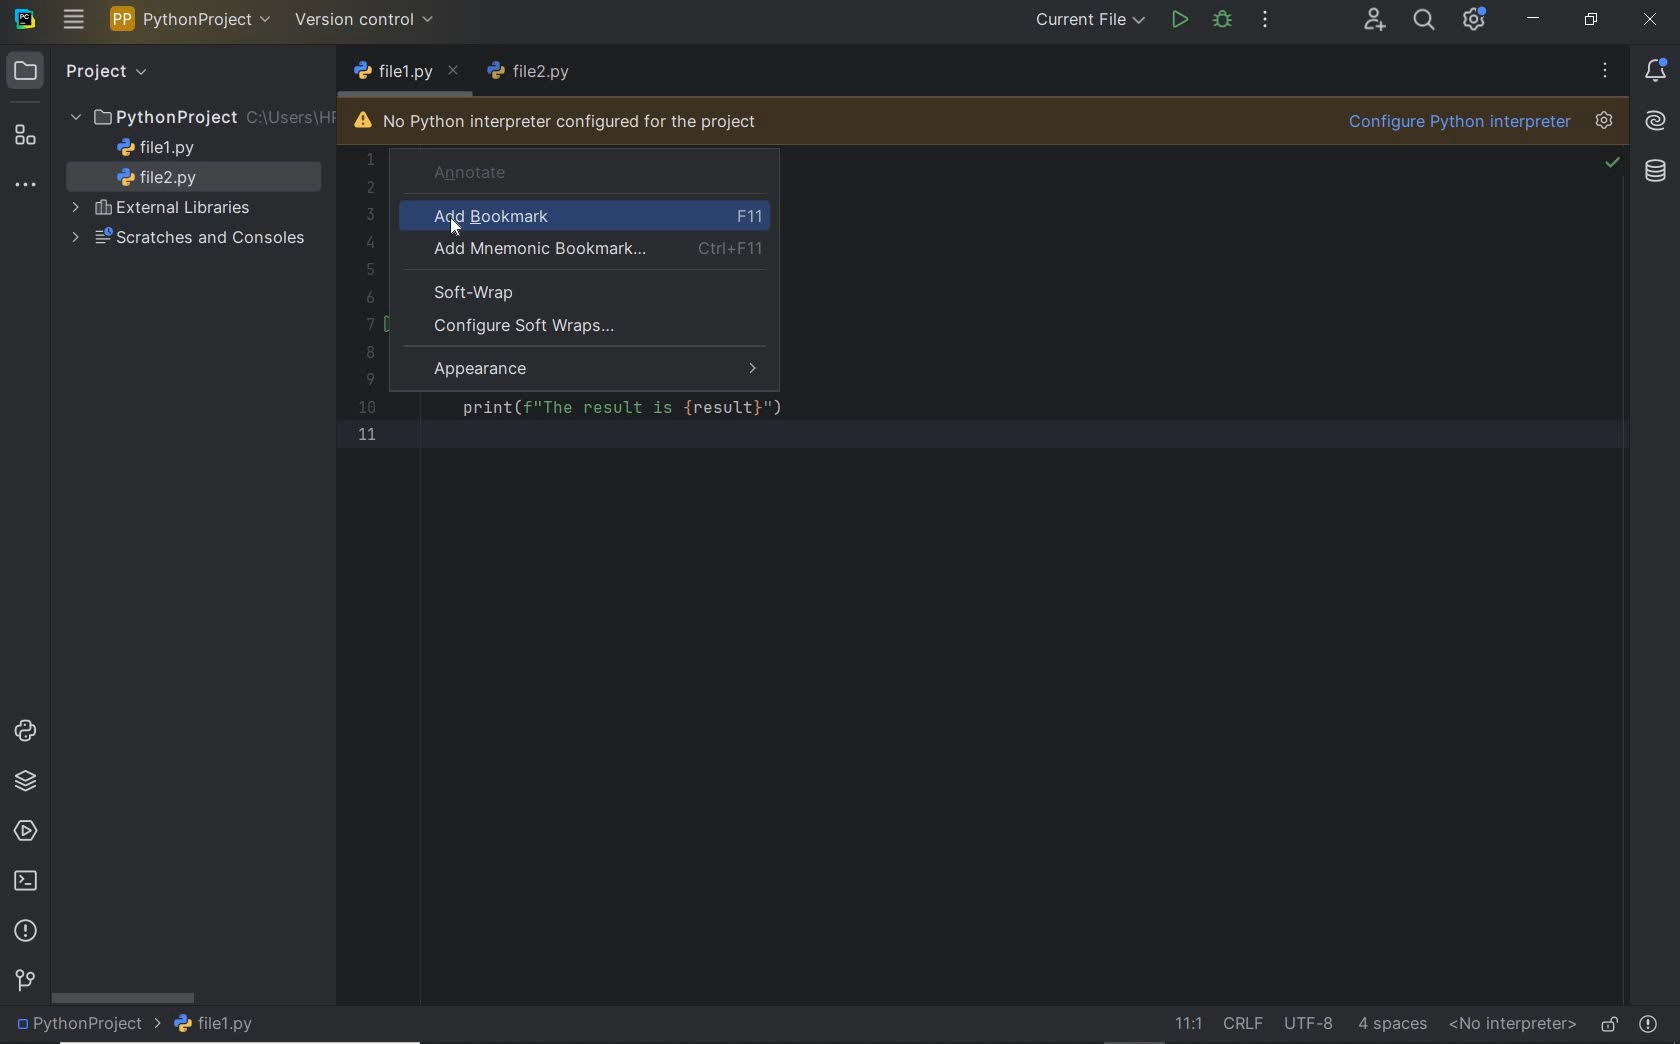  Describe the element at coordinates (1655, 175) in the screenshot. I see `Database` at that location.